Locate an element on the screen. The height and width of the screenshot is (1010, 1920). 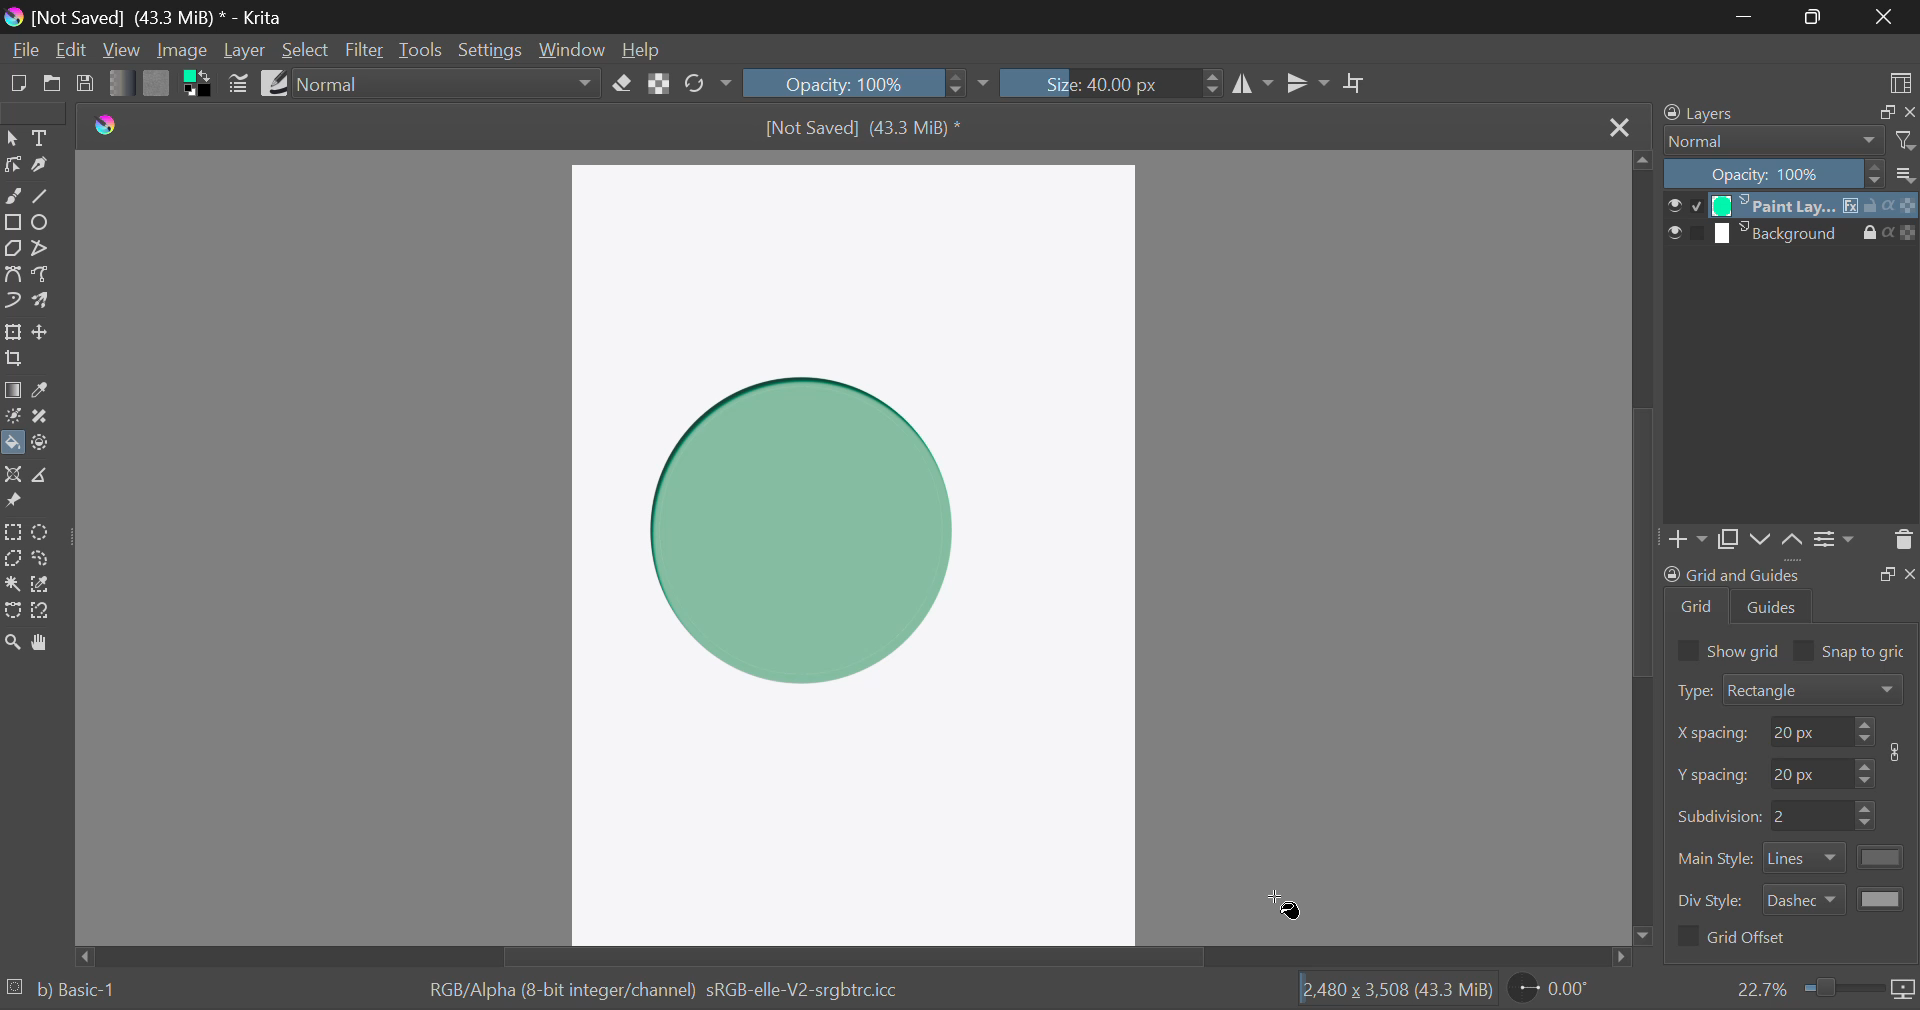
Opacity is located at coordinates (1792, 175).